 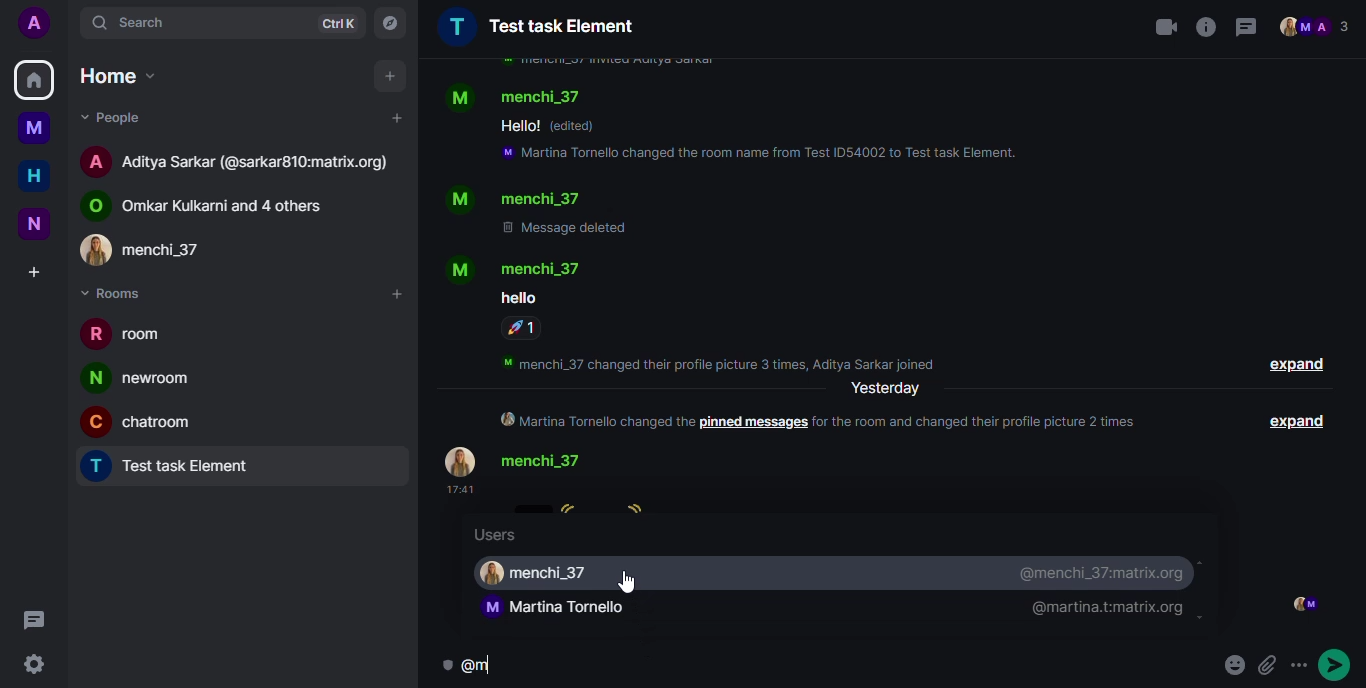 What do you see at coordinates (593, 421) in the screenshot?
I see `Martina tornello changed` at bounding box center [593, 421].